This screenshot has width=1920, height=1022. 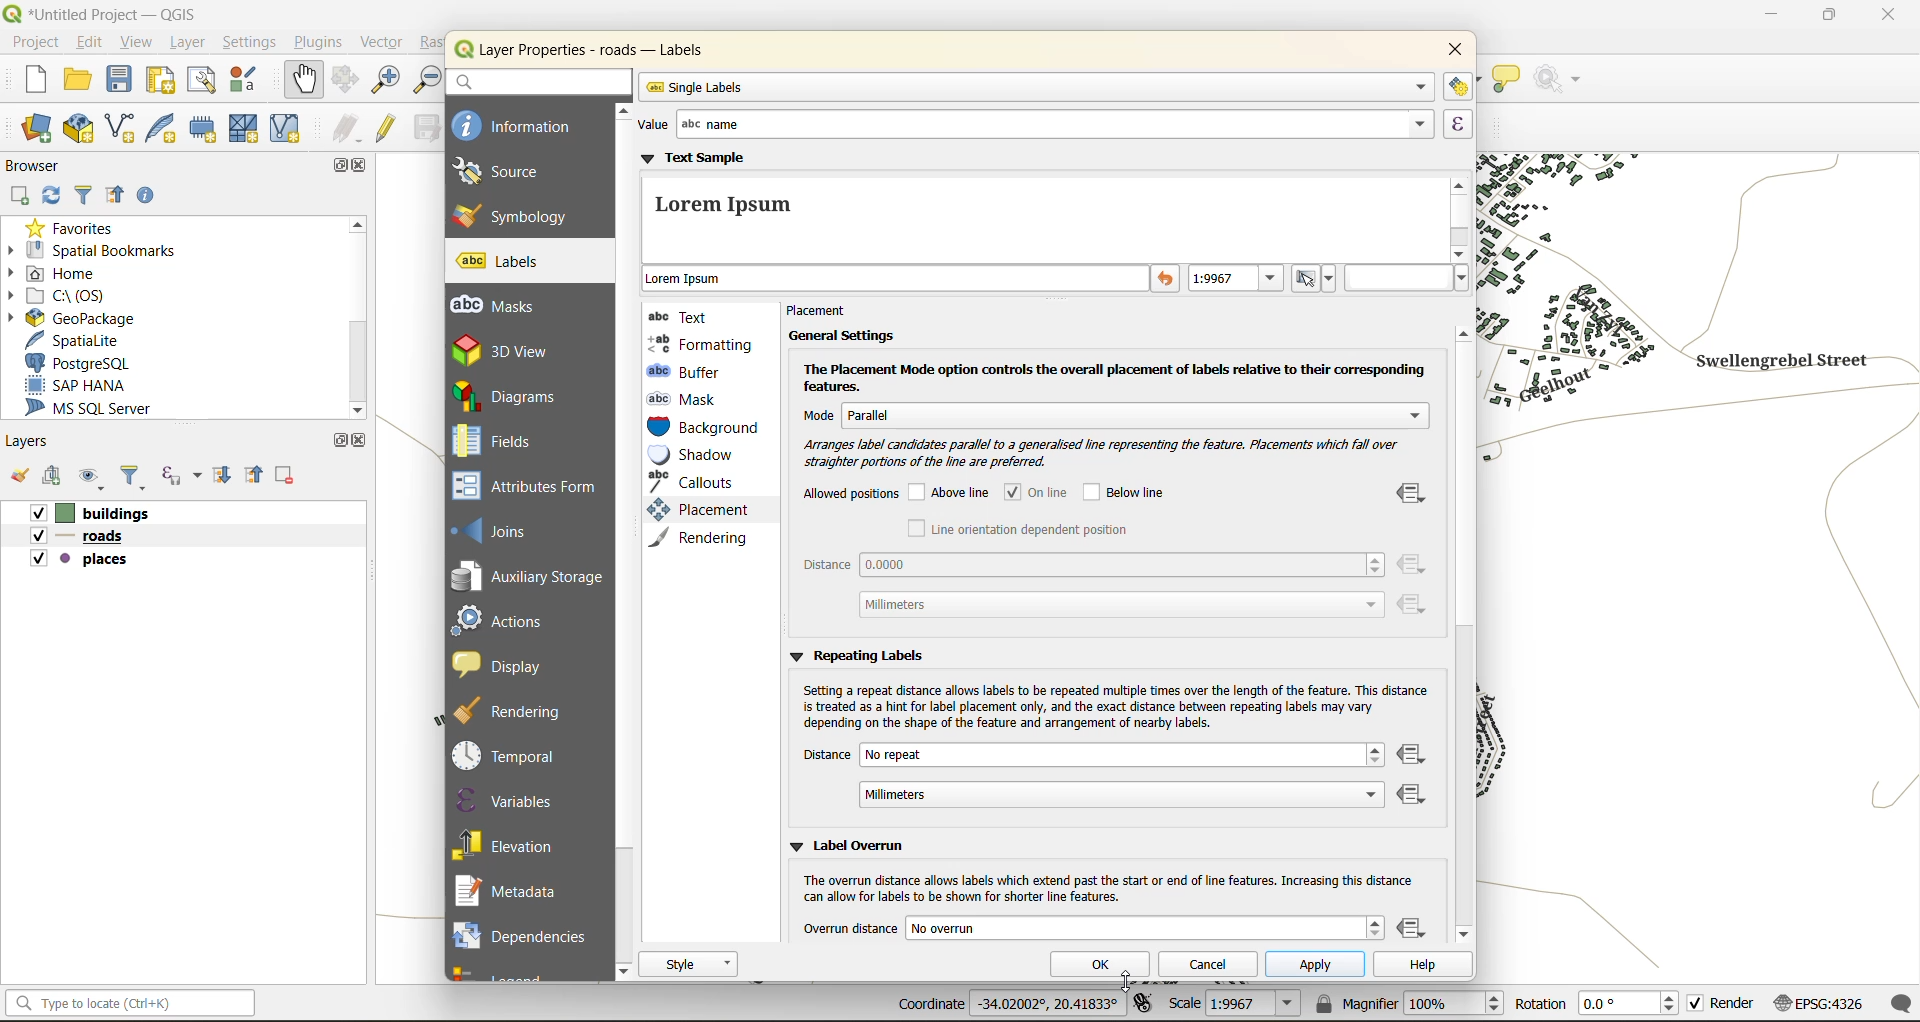 What do you see at coordinates (854, 654) in the screenshot?
I see `repeating labels` at bounding box center [854, 654].